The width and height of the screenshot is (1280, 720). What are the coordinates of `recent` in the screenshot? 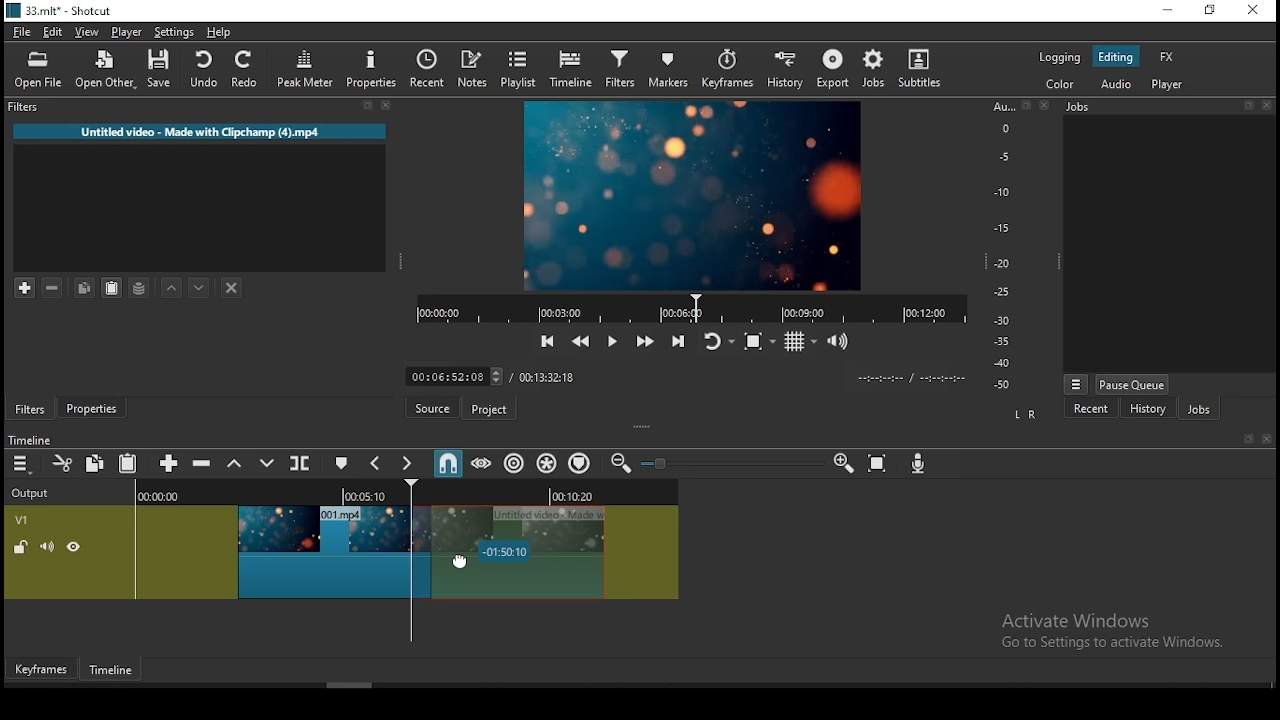 It's located at (1088, 409).